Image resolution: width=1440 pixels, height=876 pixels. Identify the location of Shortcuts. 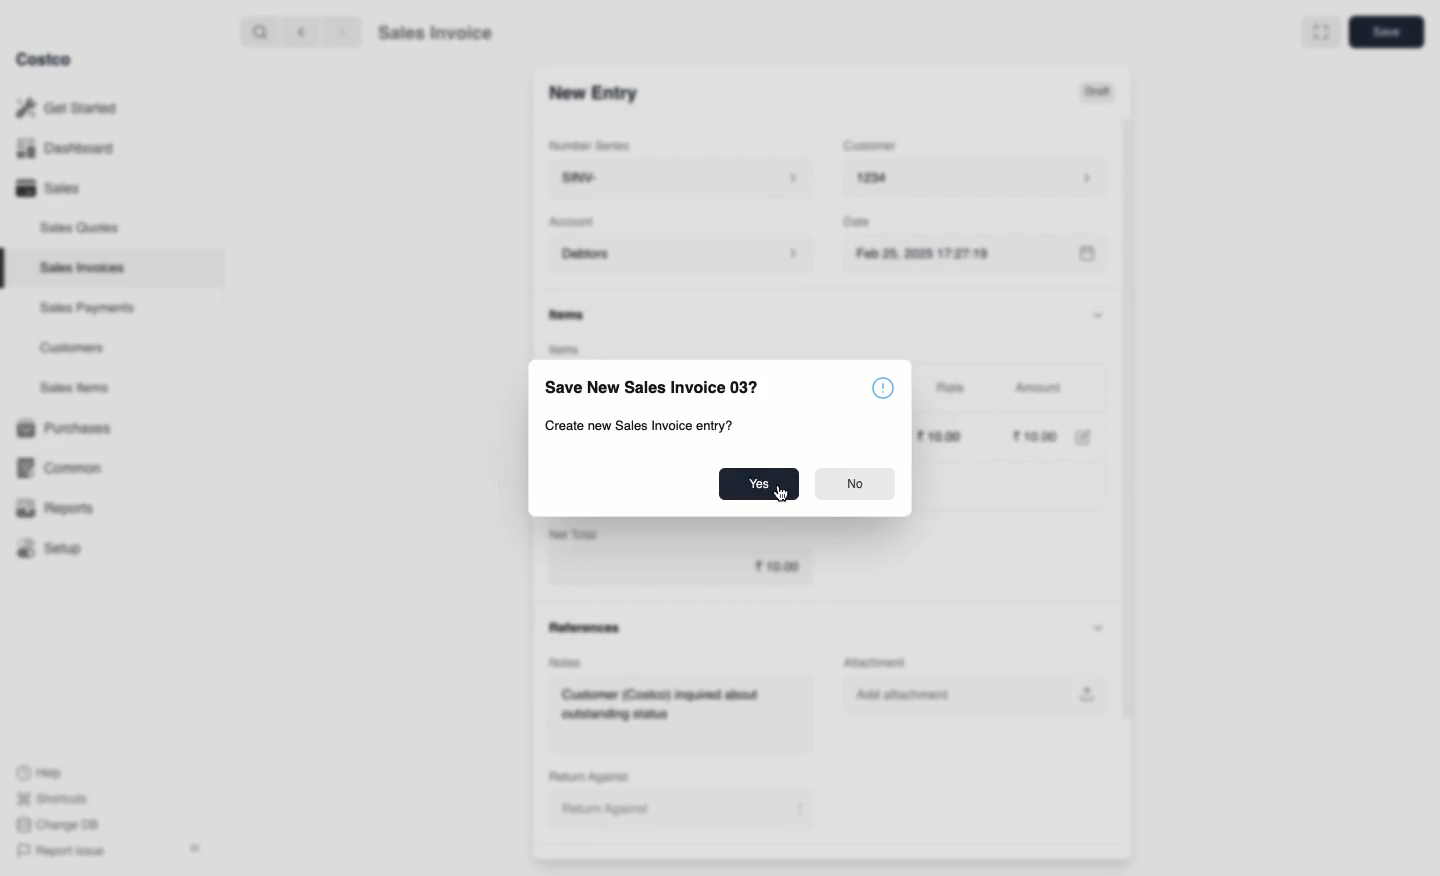
(54, 797).